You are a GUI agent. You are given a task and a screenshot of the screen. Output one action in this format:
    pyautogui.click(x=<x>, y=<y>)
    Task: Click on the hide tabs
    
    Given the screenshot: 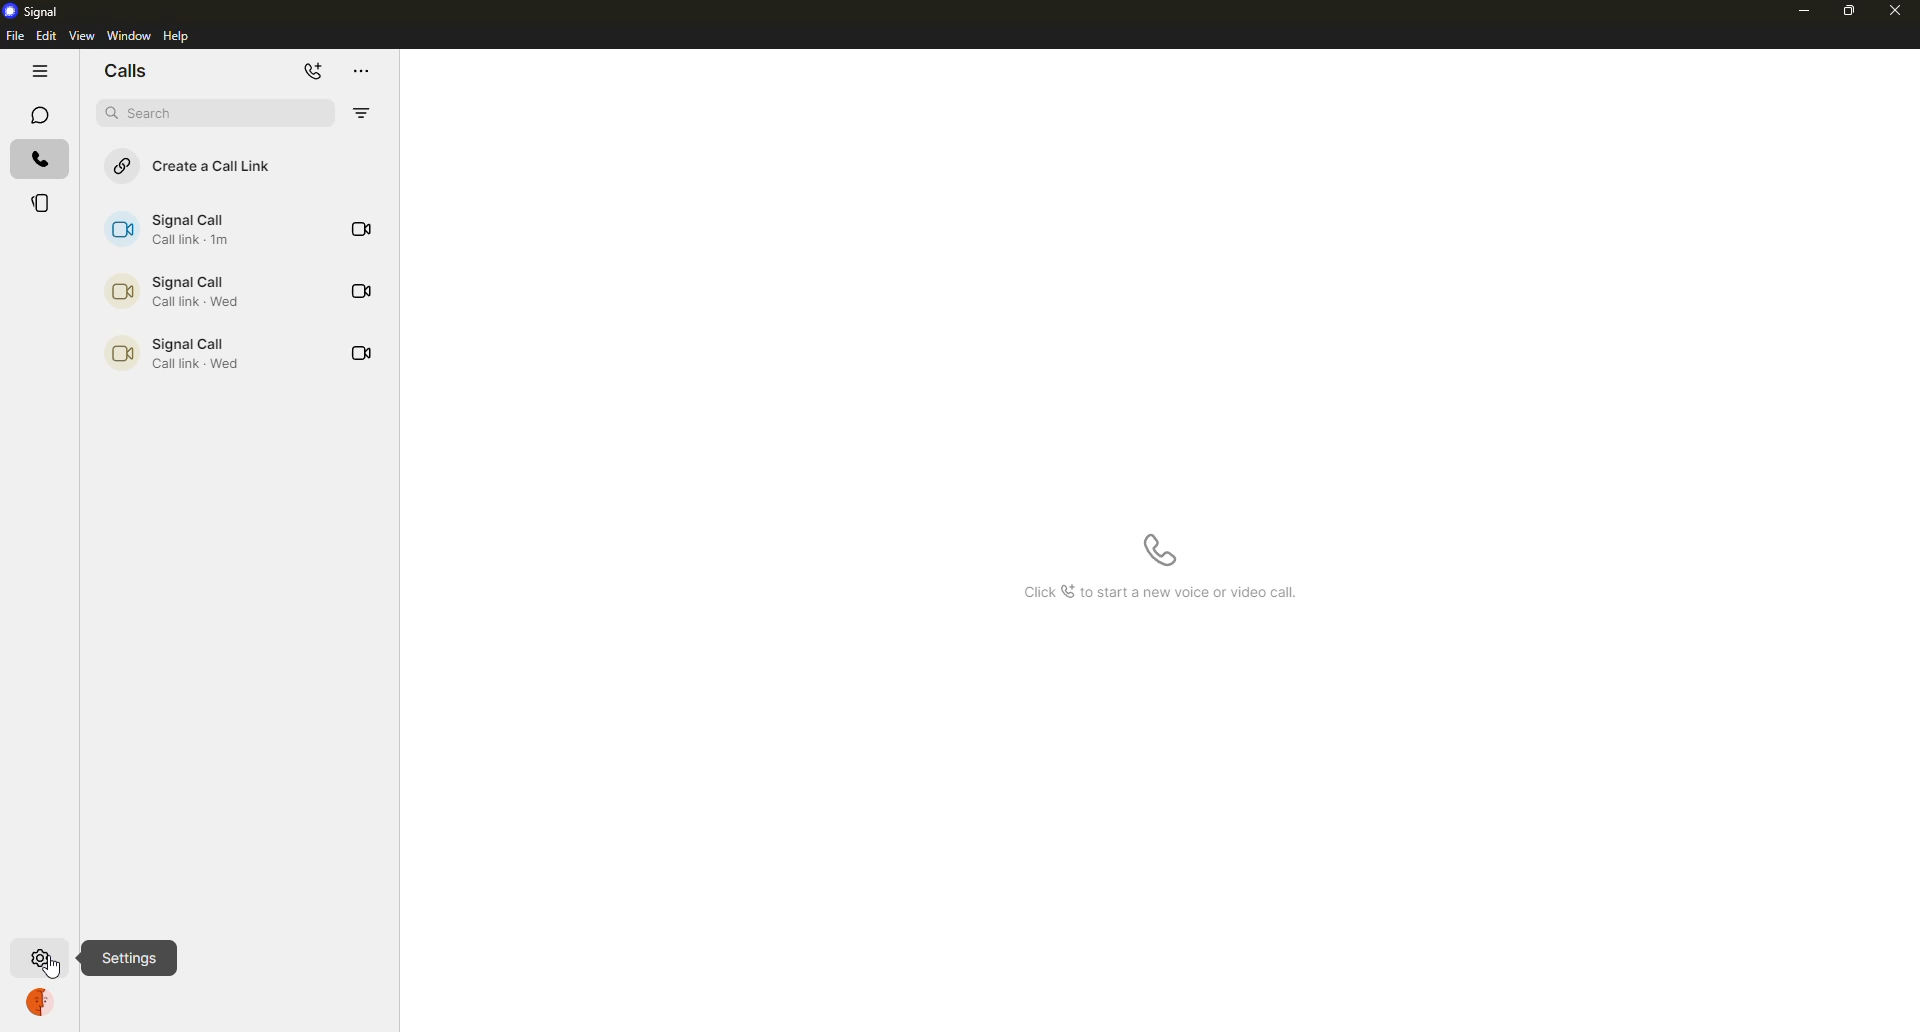 What is the action you would take?
    pyautogui.click(x=38, y=72)
    